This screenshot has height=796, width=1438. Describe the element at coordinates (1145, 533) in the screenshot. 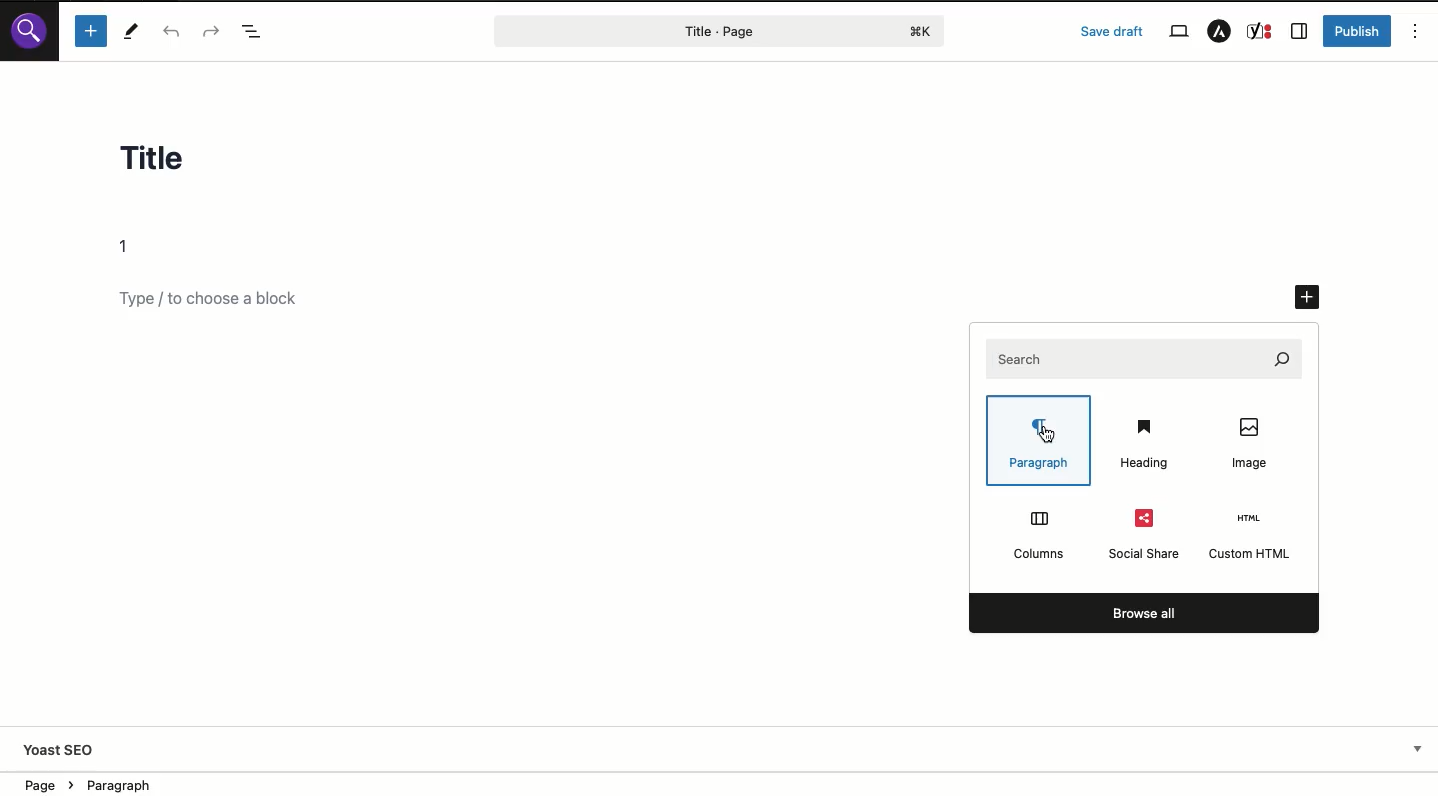

I see `Social share` at that location.